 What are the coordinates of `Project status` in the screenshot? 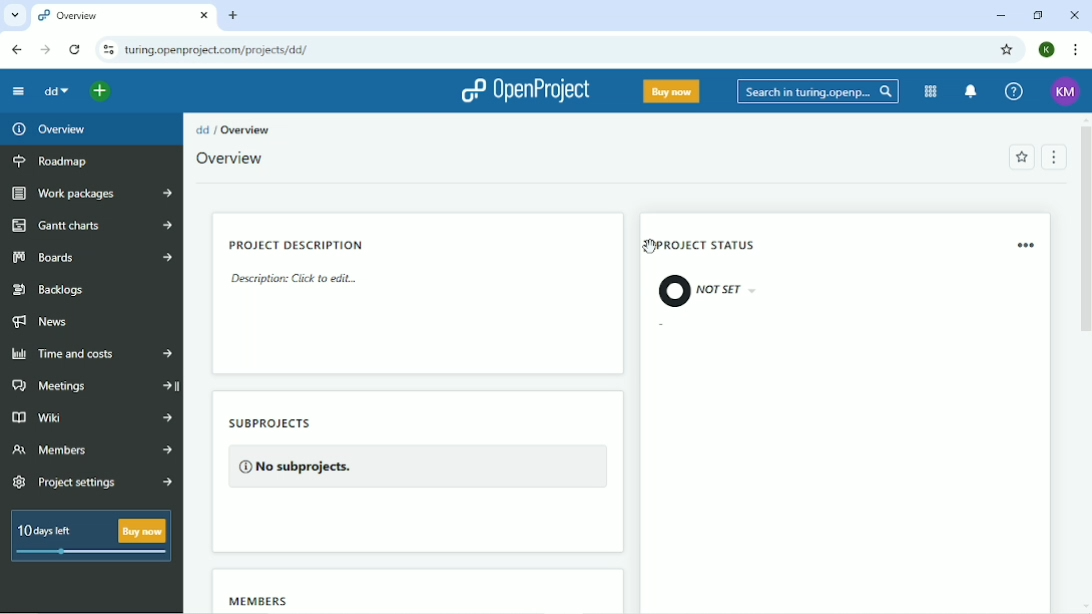 It's located at (707, 271).